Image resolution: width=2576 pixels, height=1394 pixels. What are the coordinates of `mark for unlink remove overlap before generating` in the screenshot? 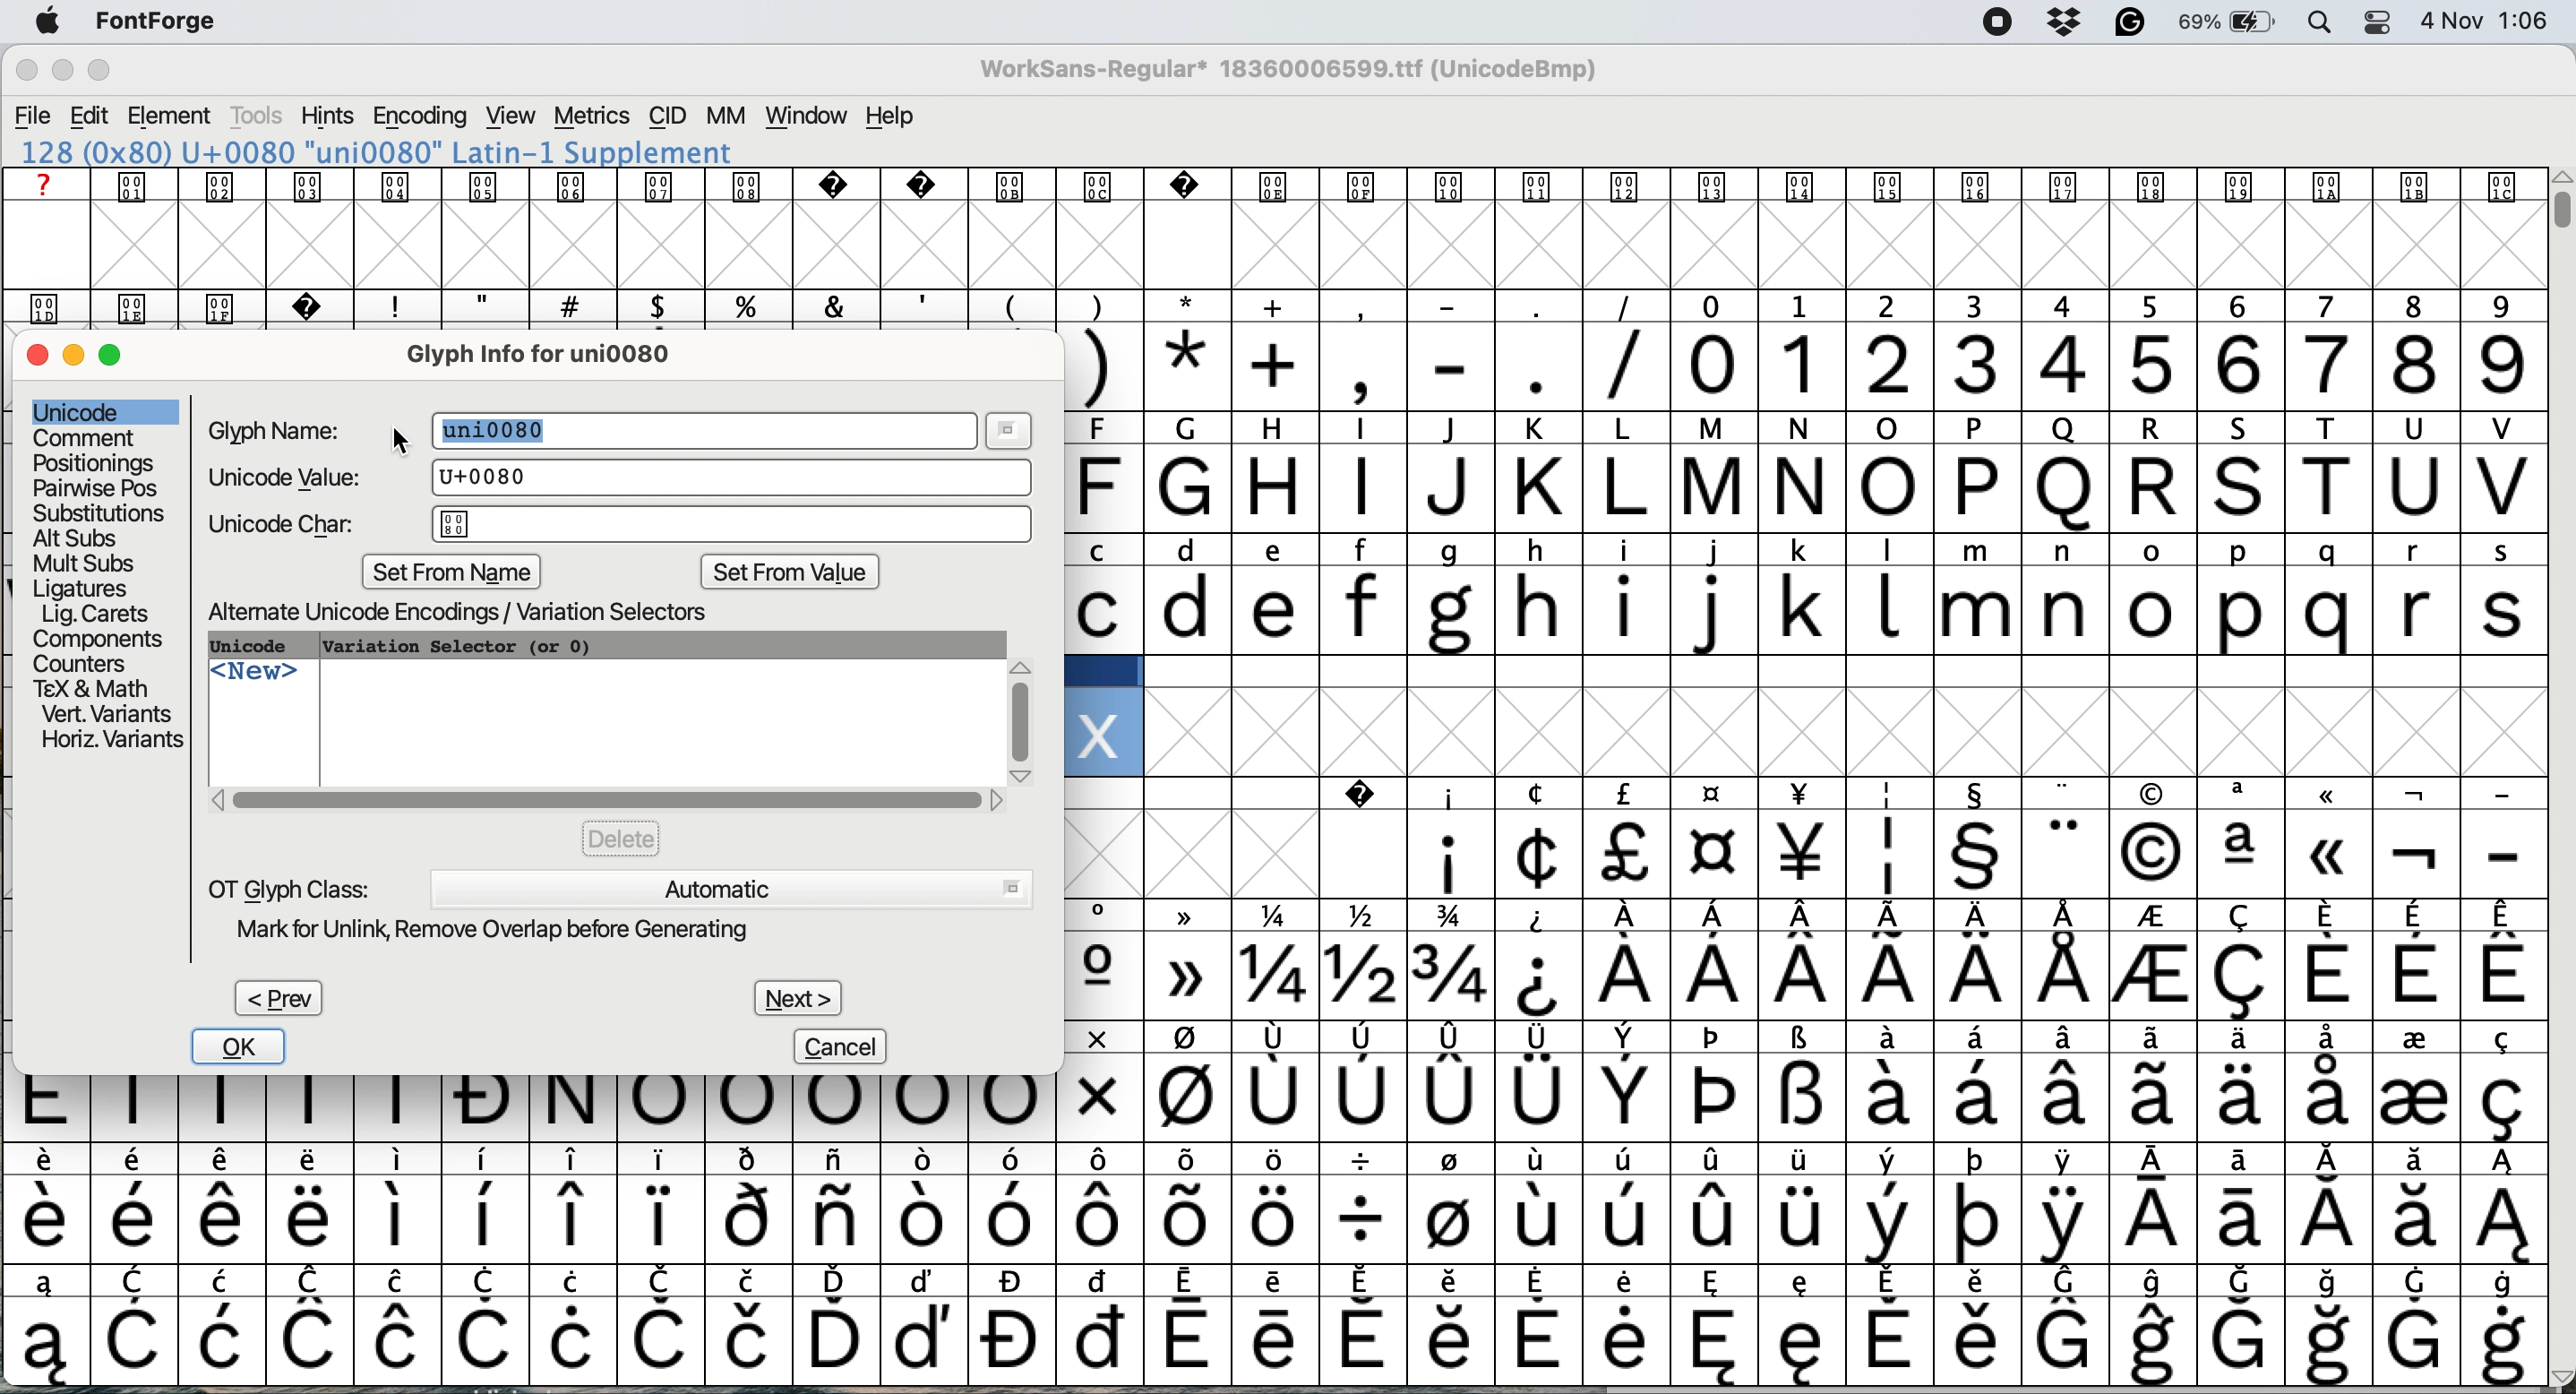 It's located at (515, 932).